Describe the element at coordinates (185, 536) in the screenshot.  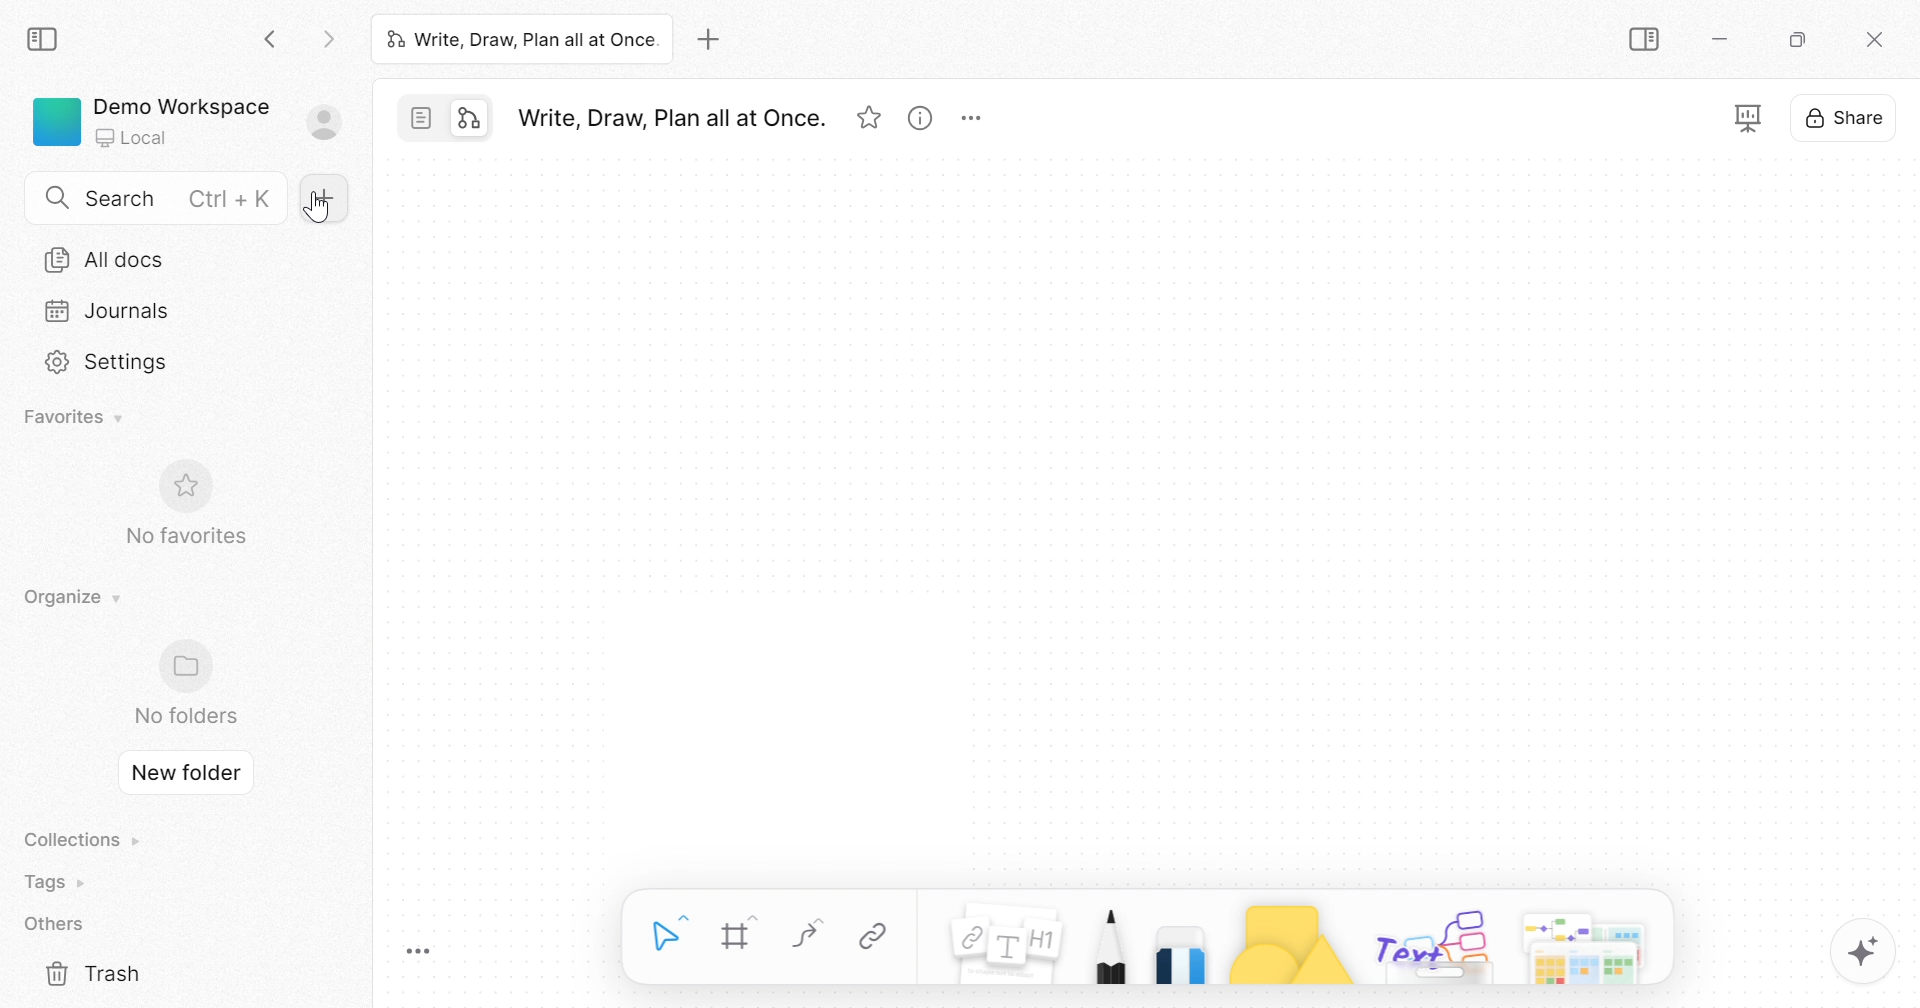
I see `No favorites` at that location.